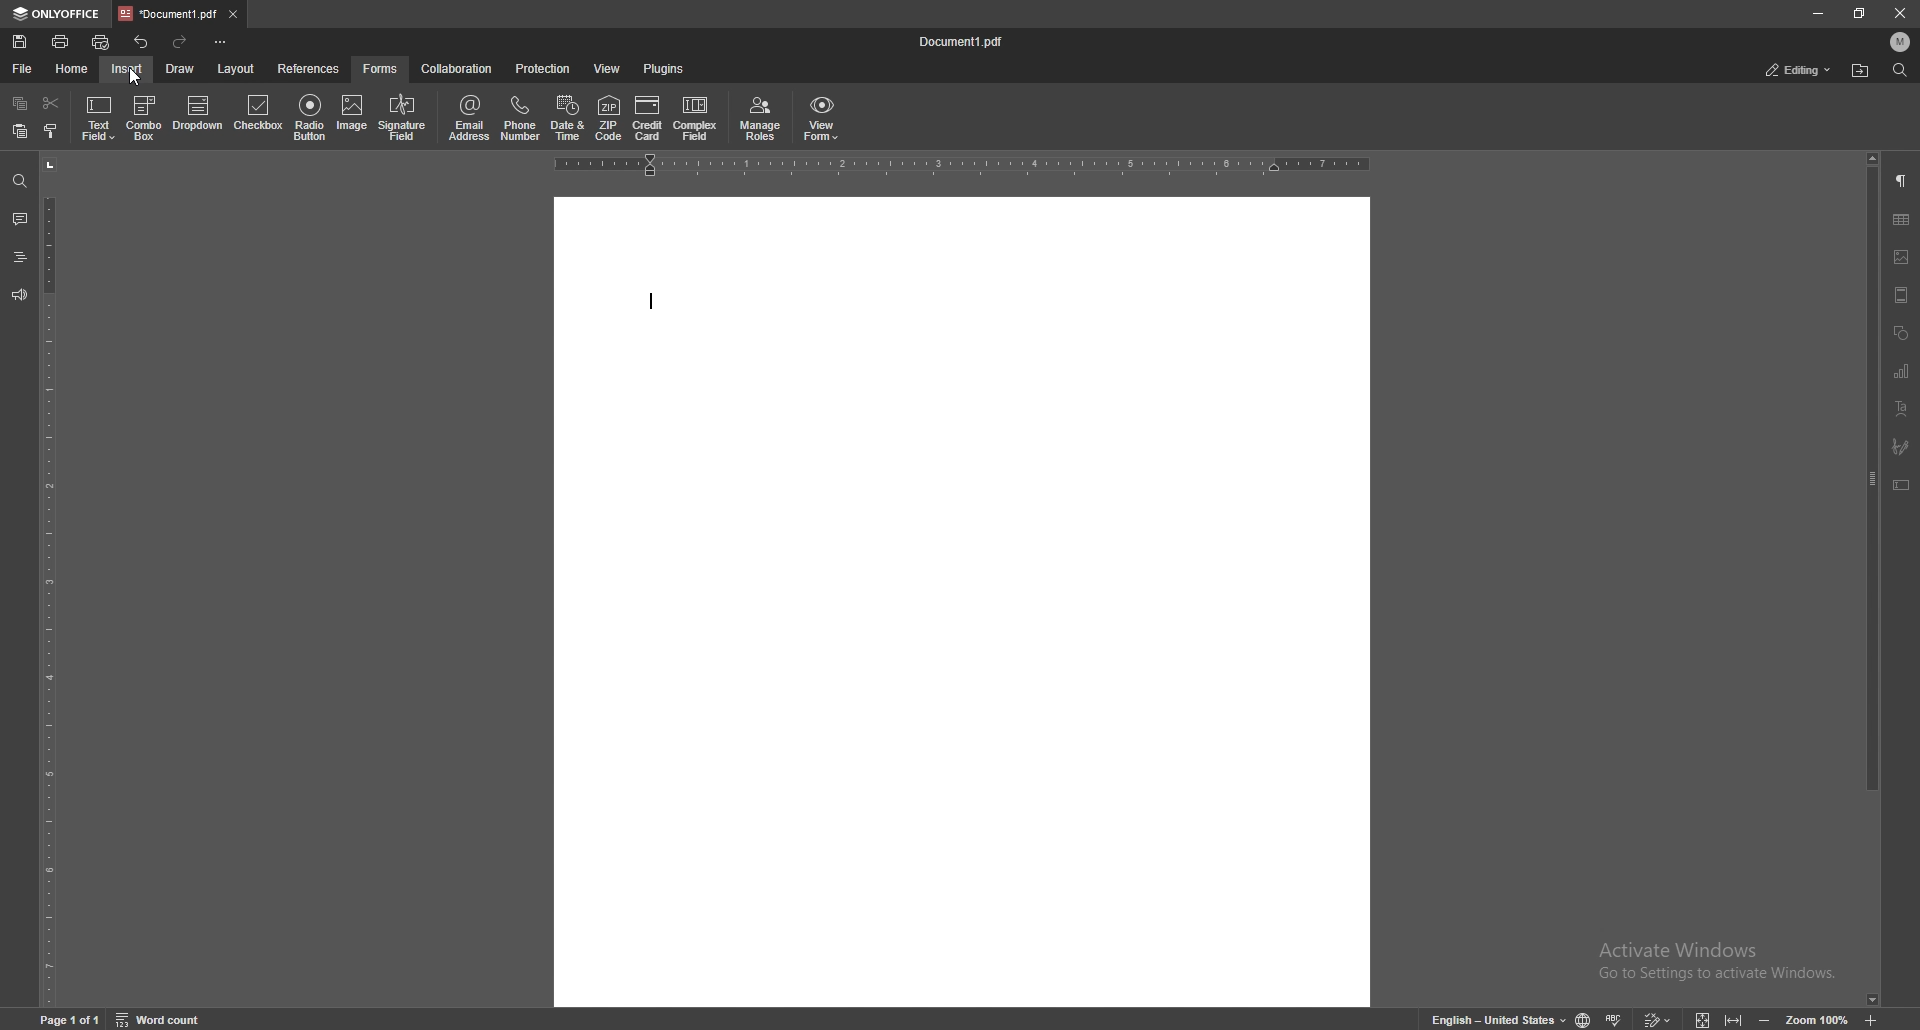  What do you see at coordinates (62, 42) in the screenshot?
I see `print` at bounding box center [62, 42].